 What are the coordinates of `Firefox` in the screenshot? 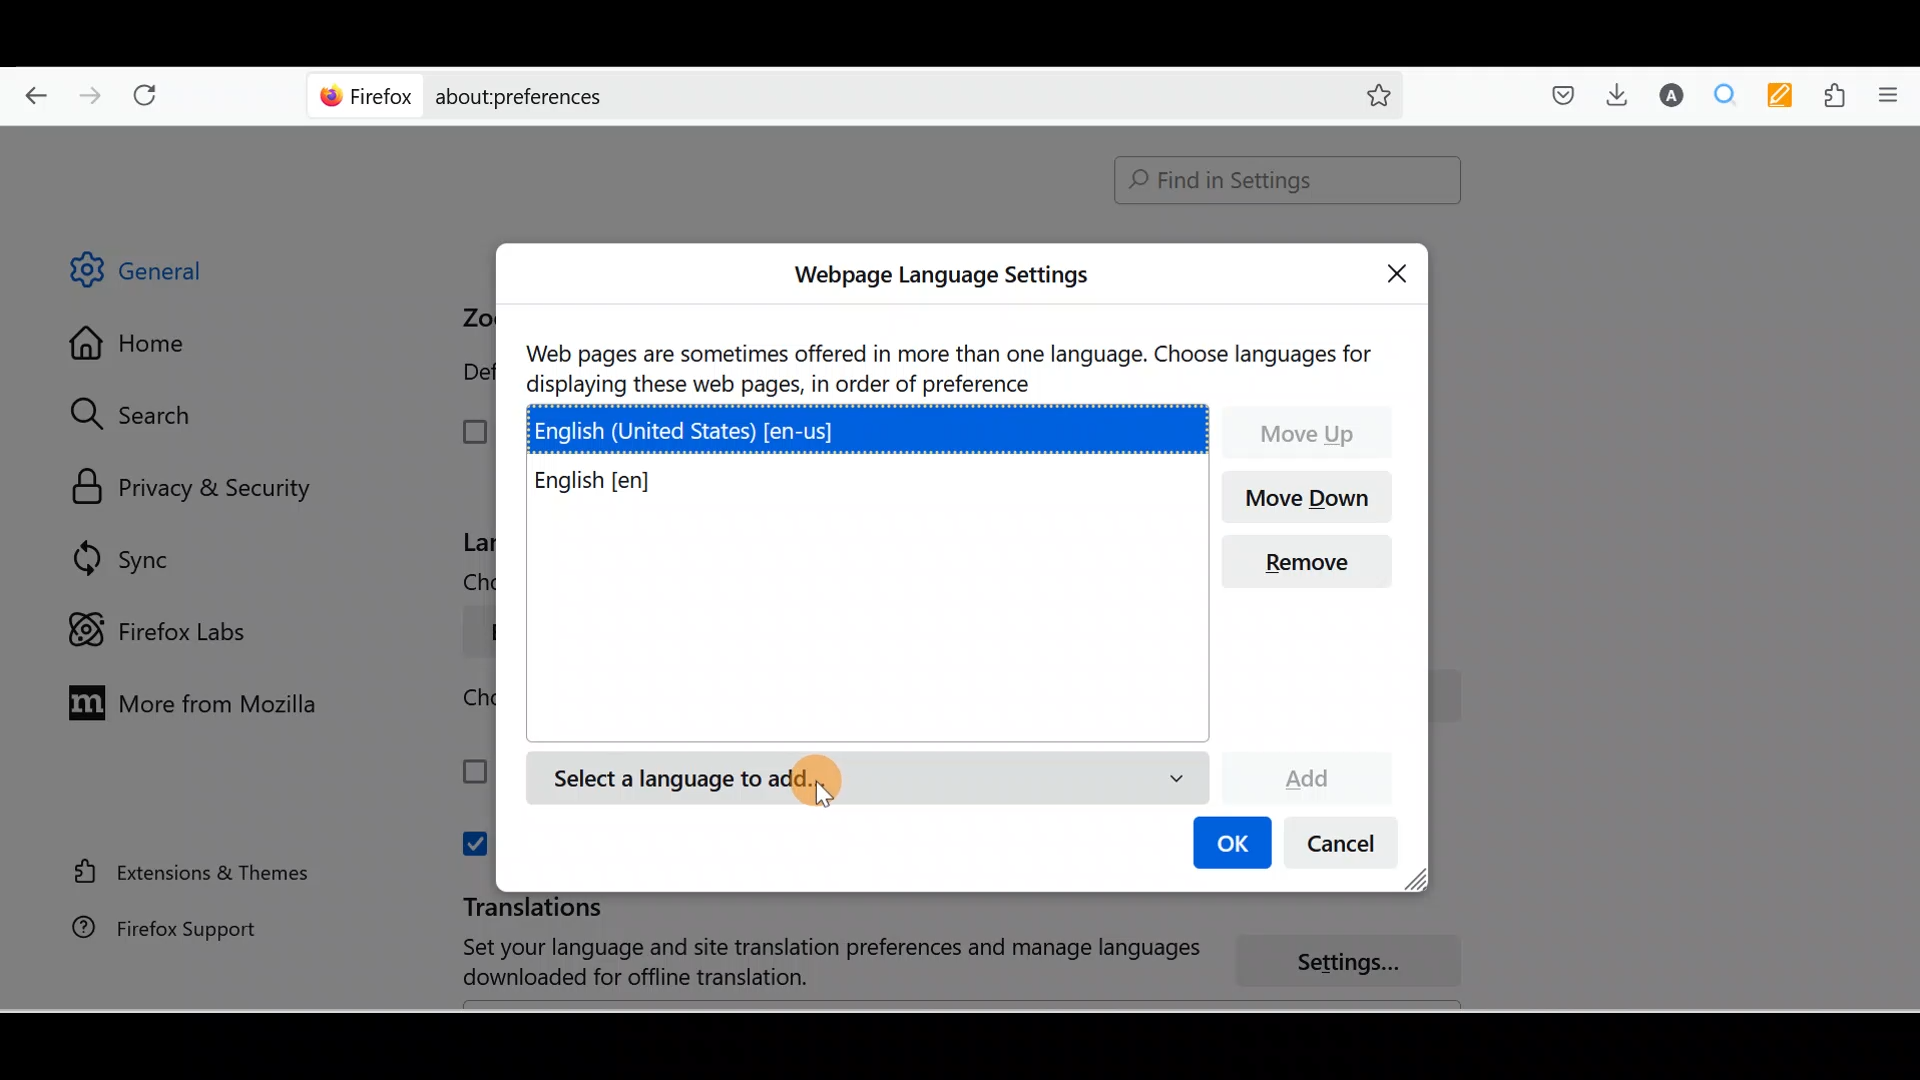 It's located at (367, 95).